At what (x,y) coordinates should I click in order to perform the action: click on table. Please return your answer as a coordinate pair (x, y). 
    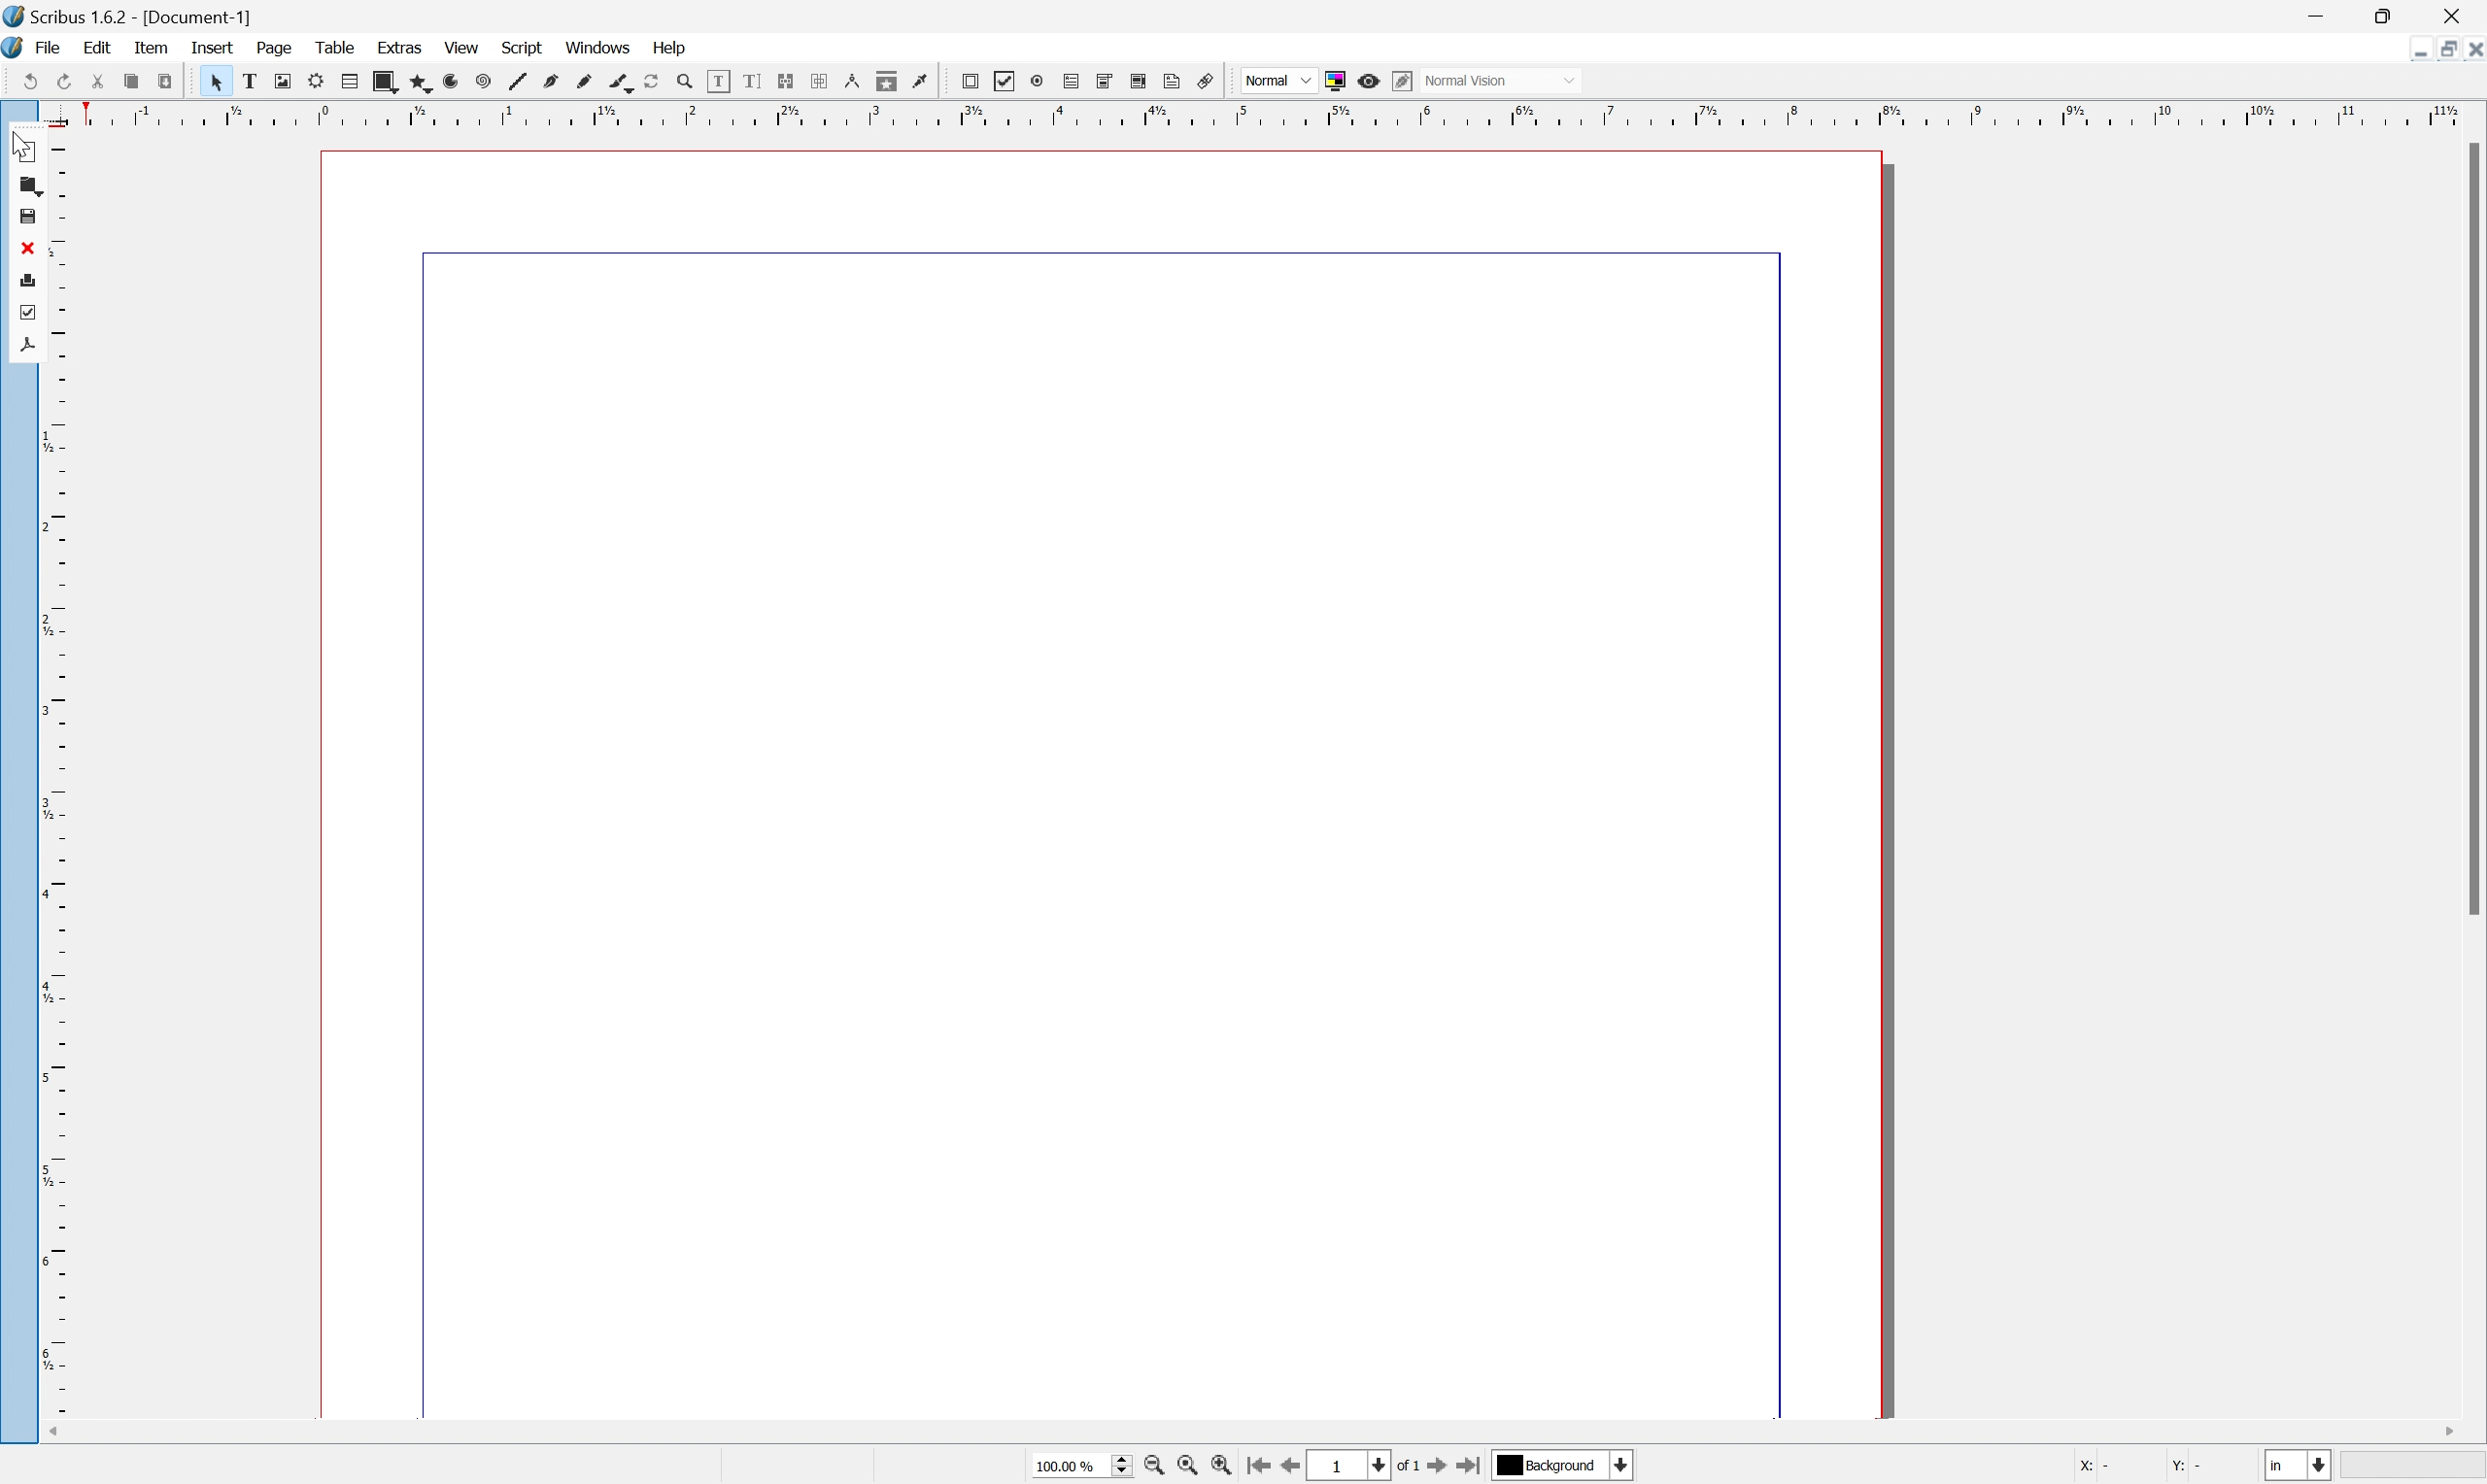
    Looking at the image, I should click on (335, 47).